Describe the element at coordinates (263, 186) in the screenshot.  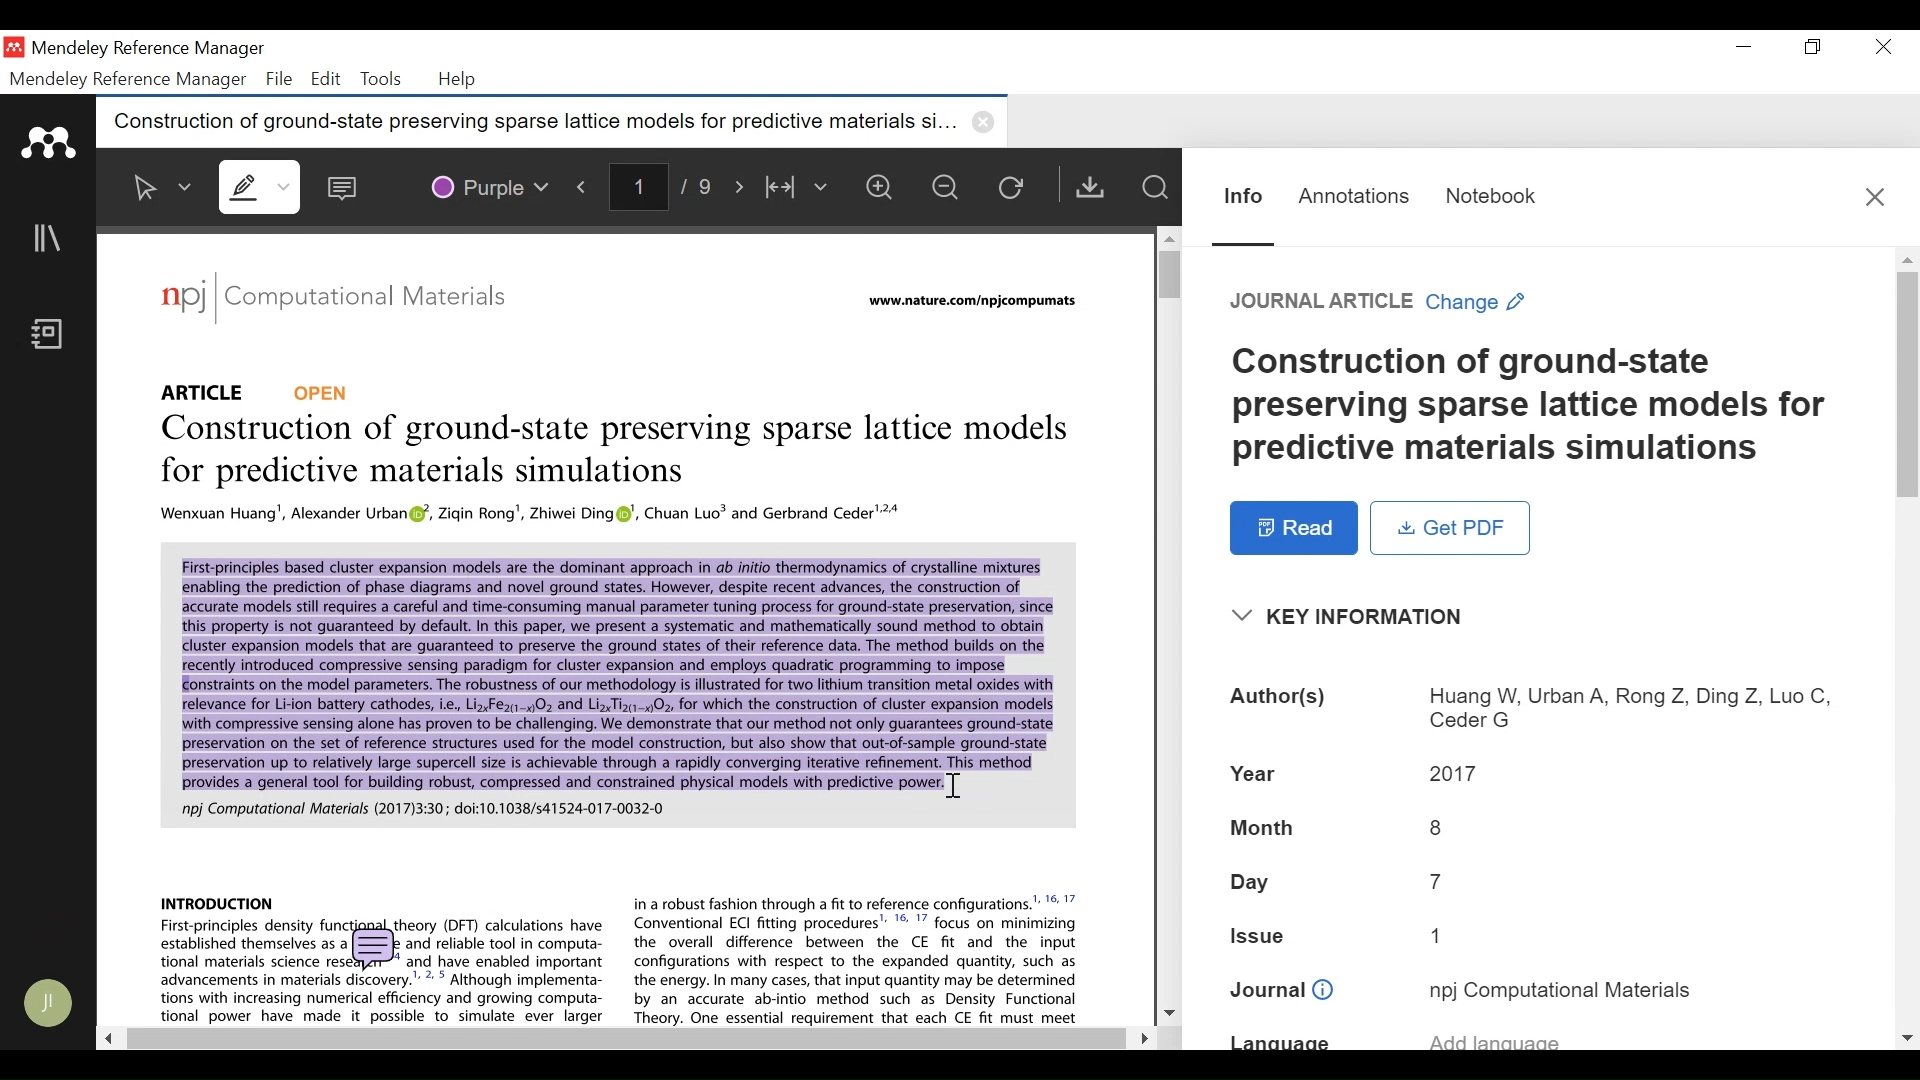
I see `Highlights` at that location.